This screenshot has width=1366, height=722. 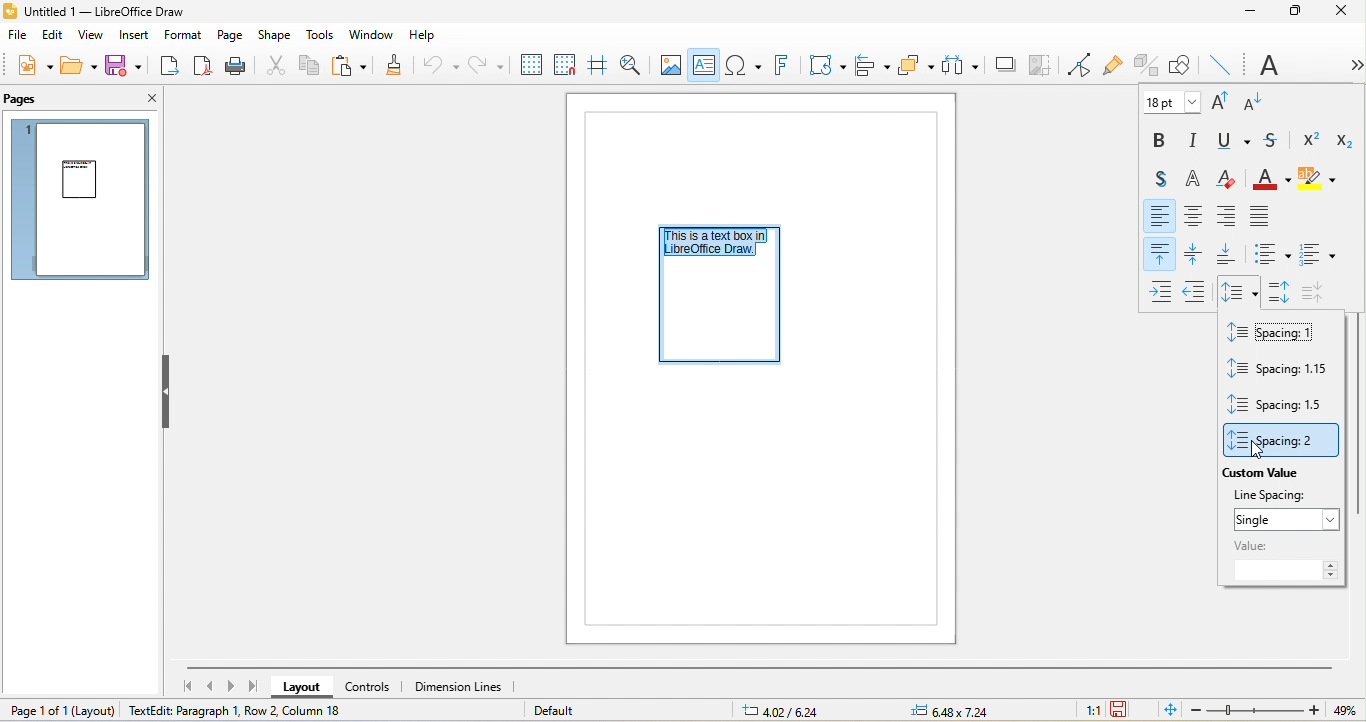 What do you see at coordinates (1115, 63) in the screenshot?
I see `gluepoint function` at bounding box center [1115, 63].